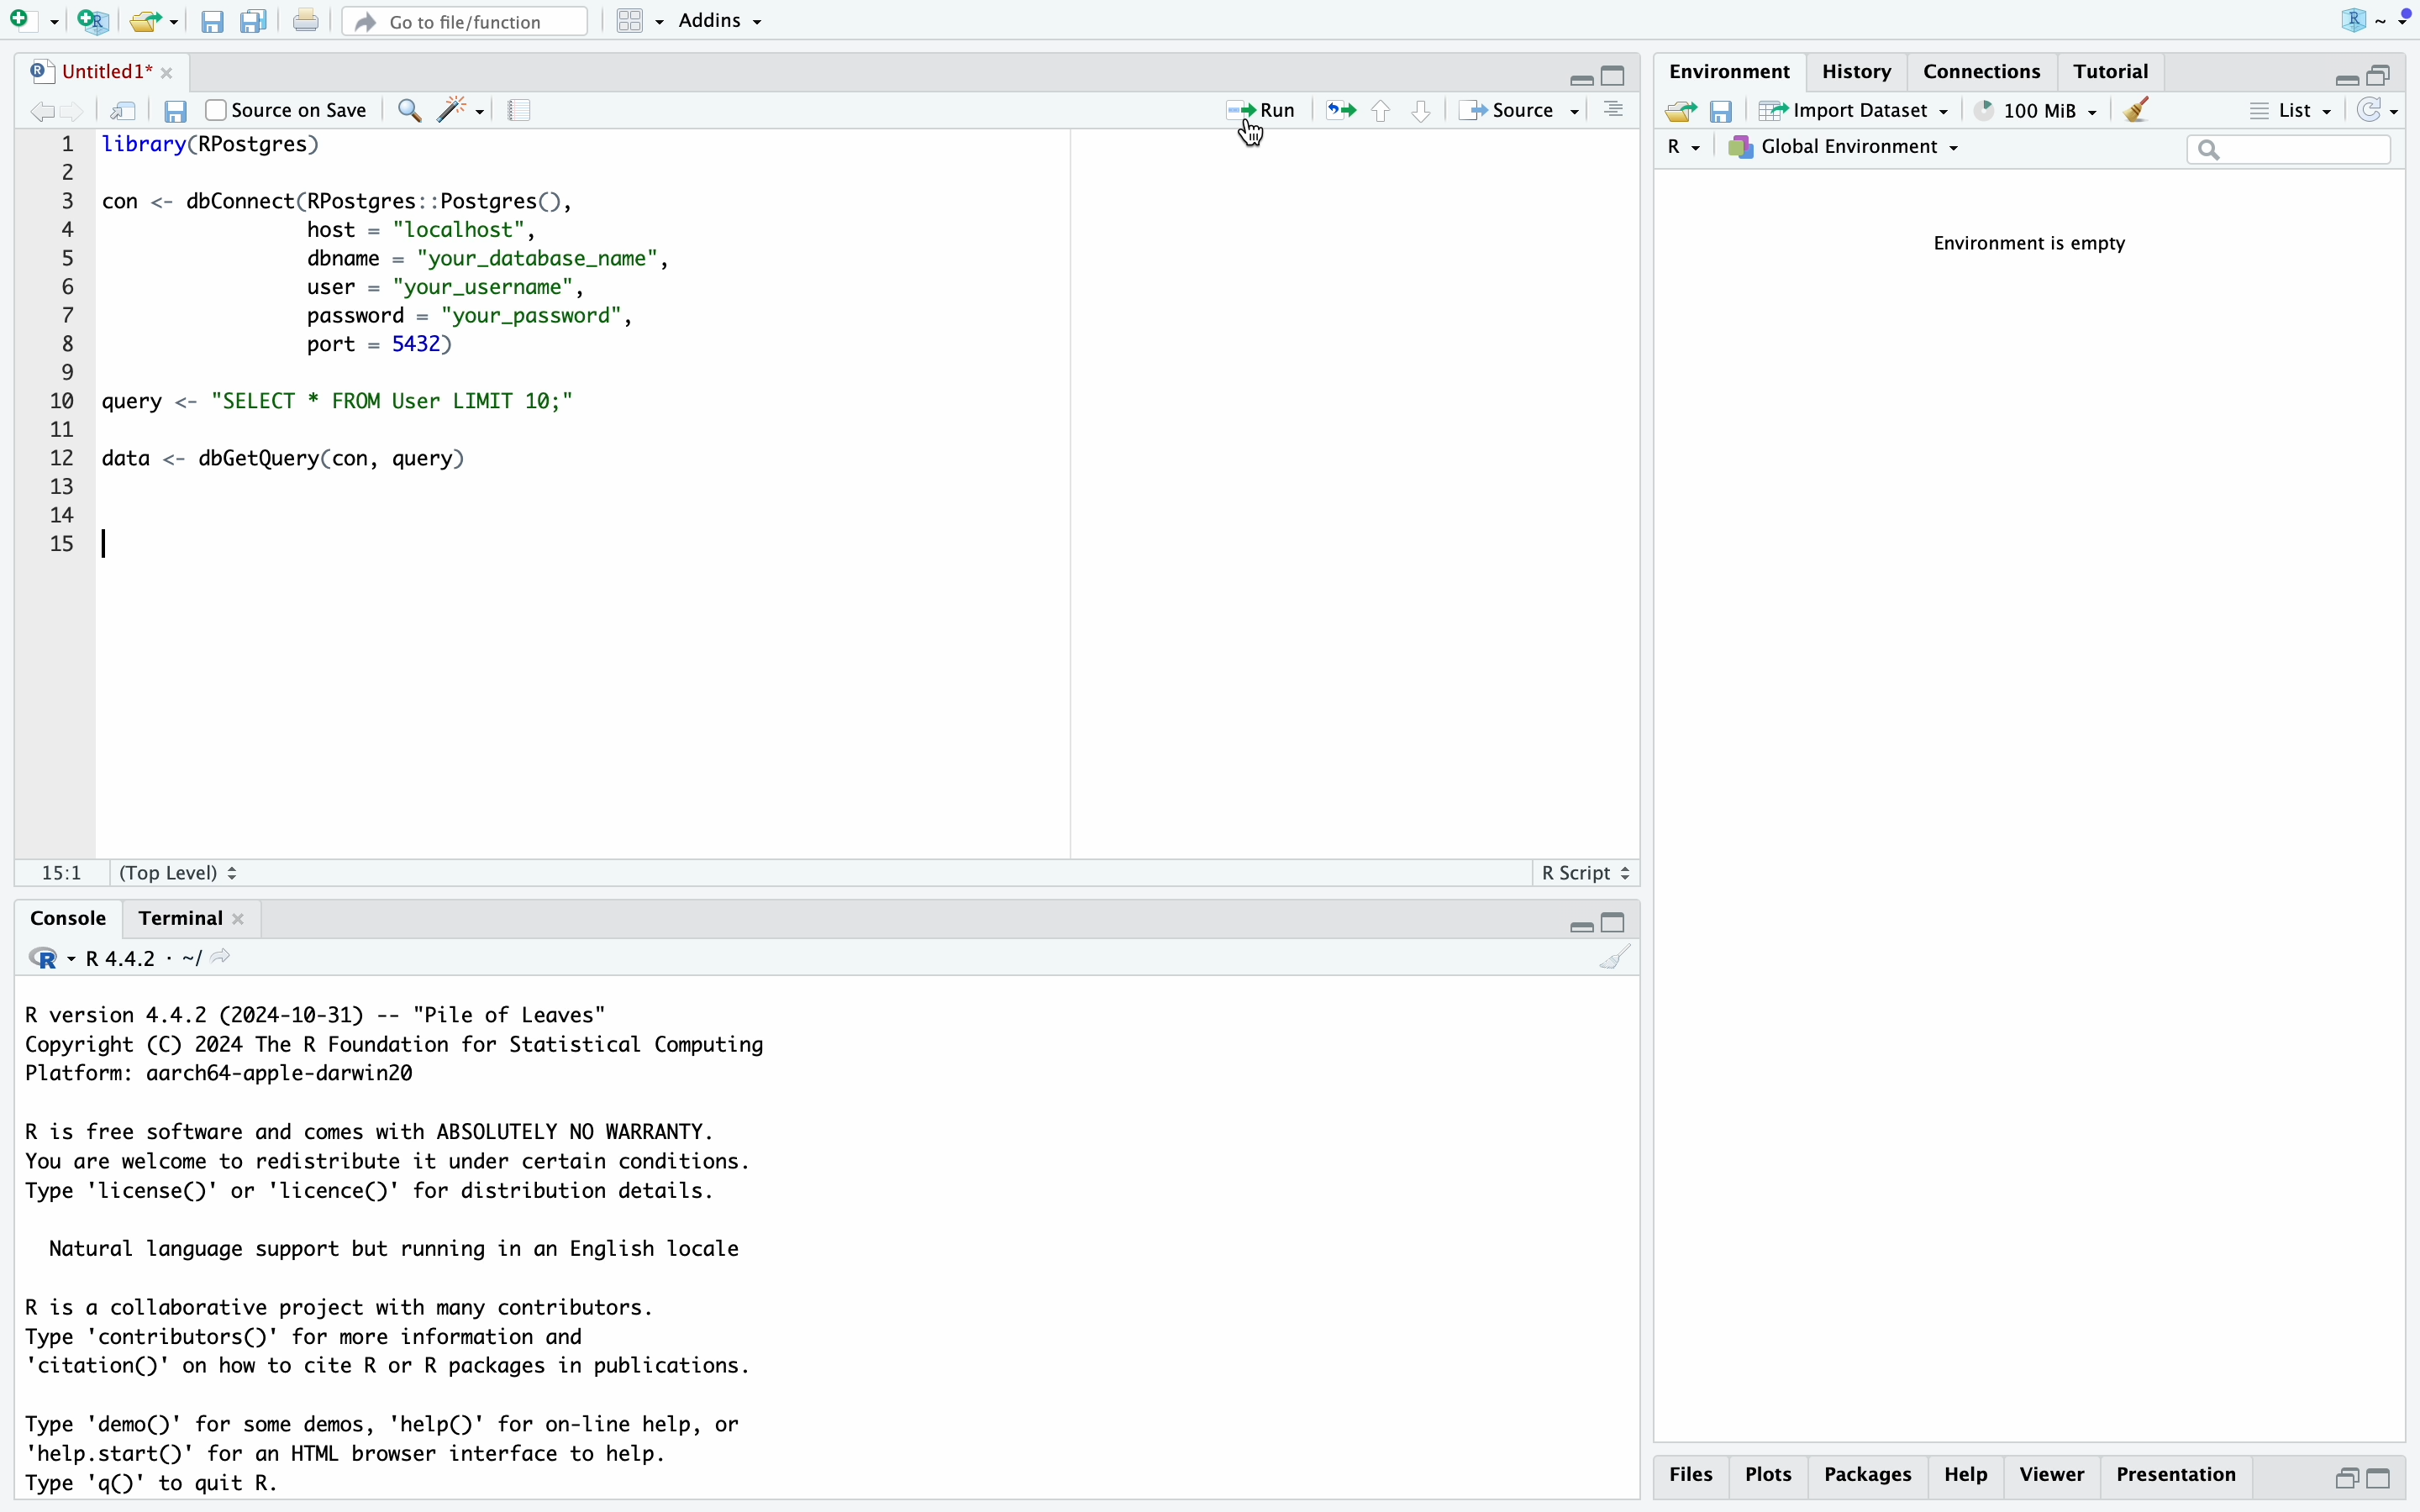 Image resolution: width=2420 pixels, height=1512 pixels. What do you see at coordinates (2402, 18) in the screenshot?
I see `dropdown` at bounding box center [2402, 18].